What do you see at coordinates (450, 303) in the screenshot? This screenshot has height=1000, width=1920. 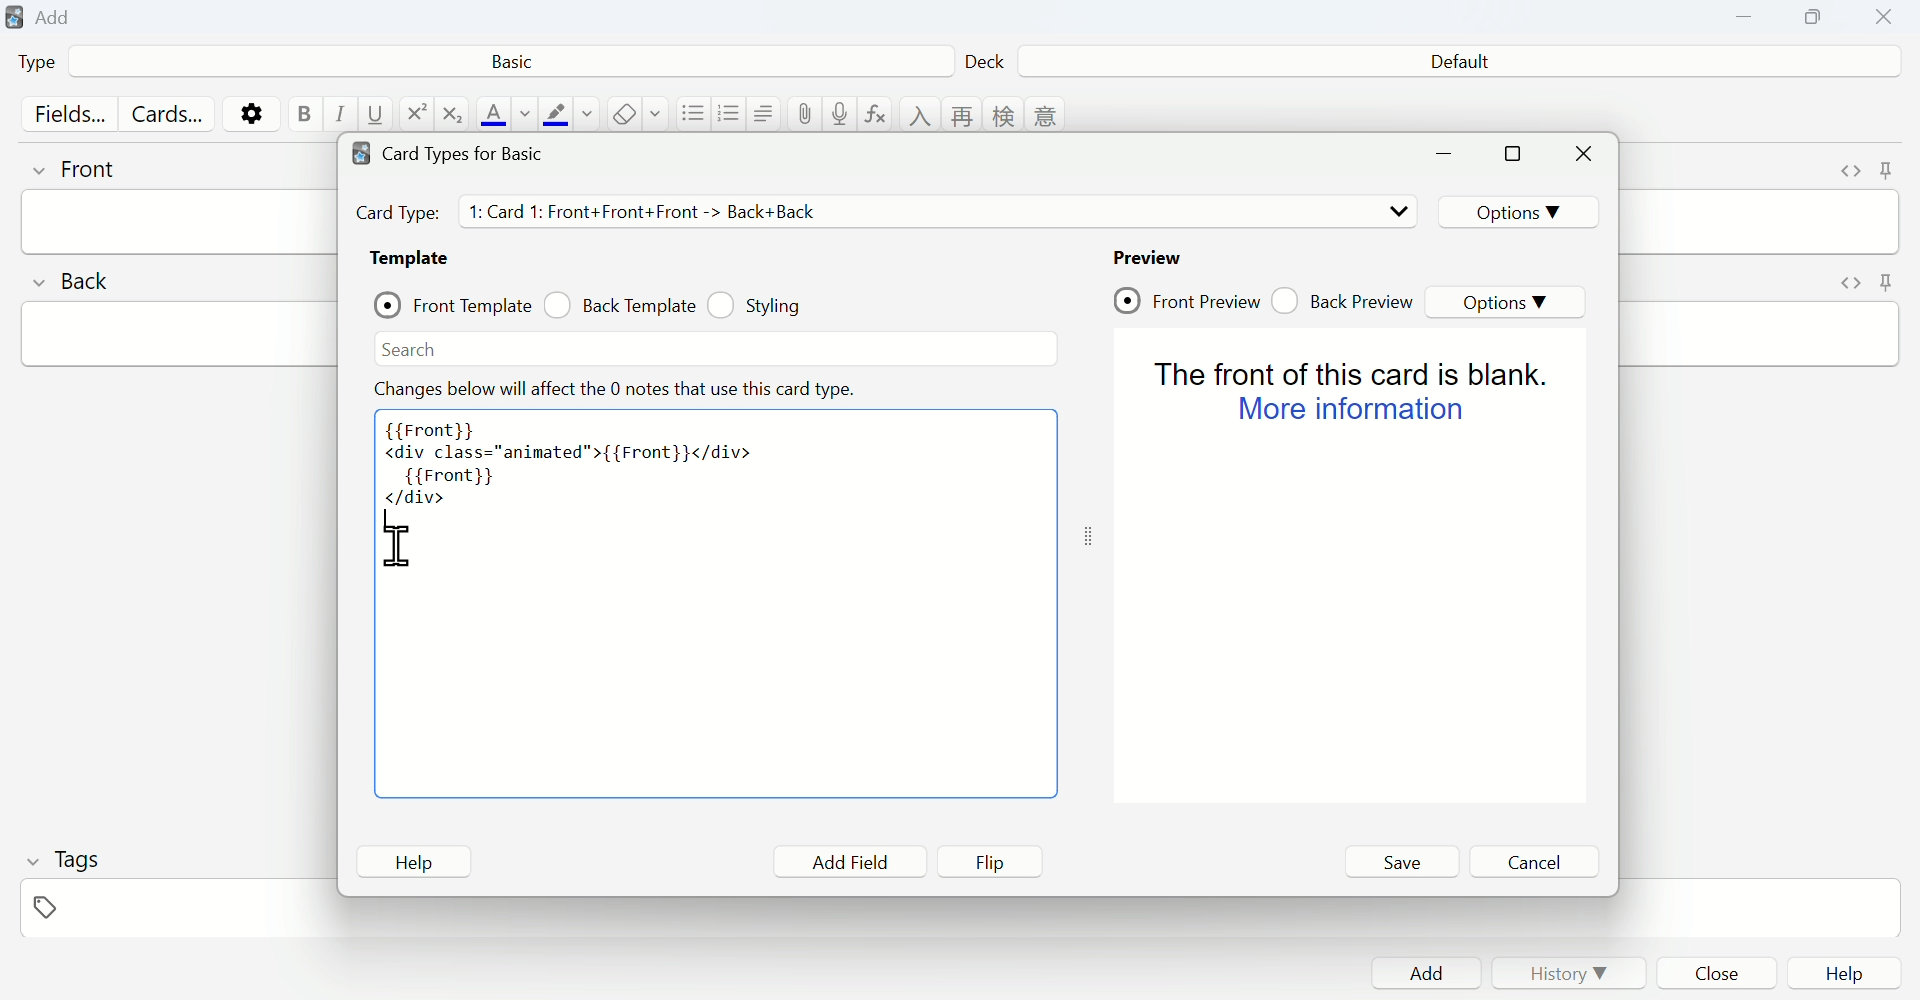 I see `Front Template` at bounding box center [450, 303].